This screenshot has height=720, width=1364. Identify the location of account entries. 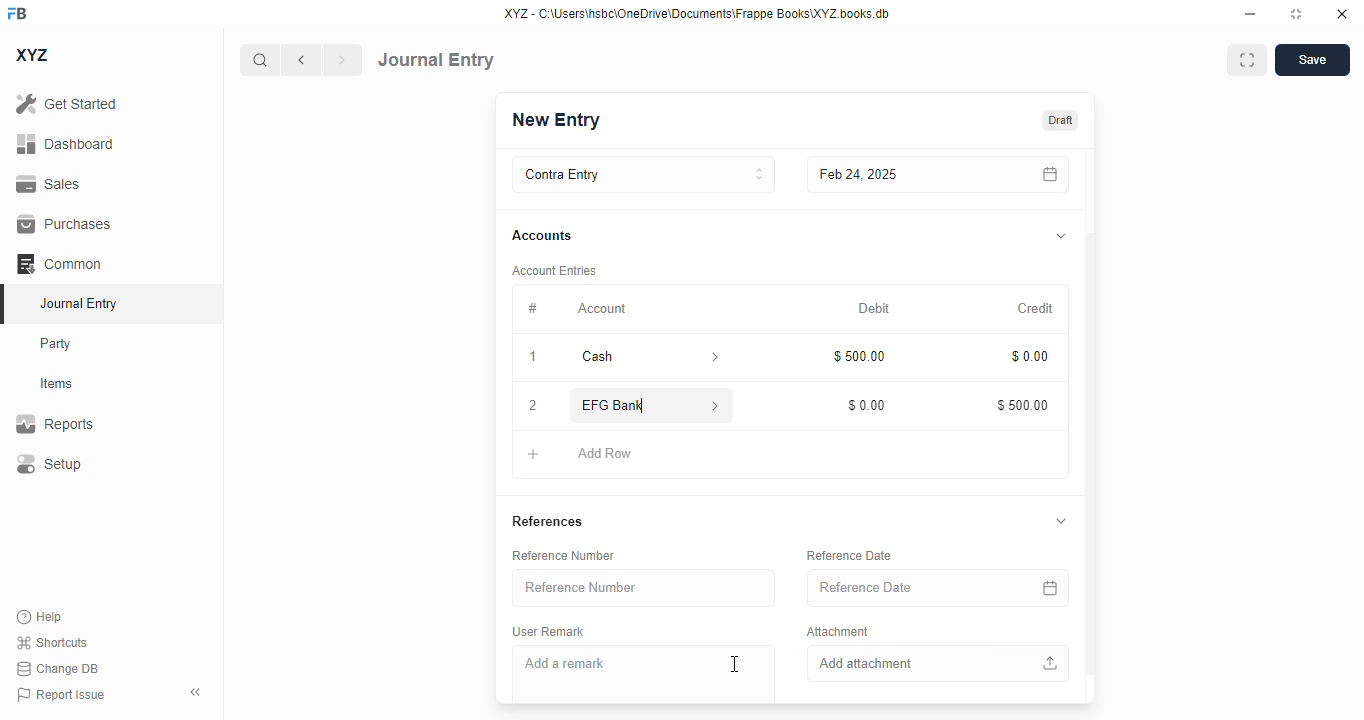
(553, 271).